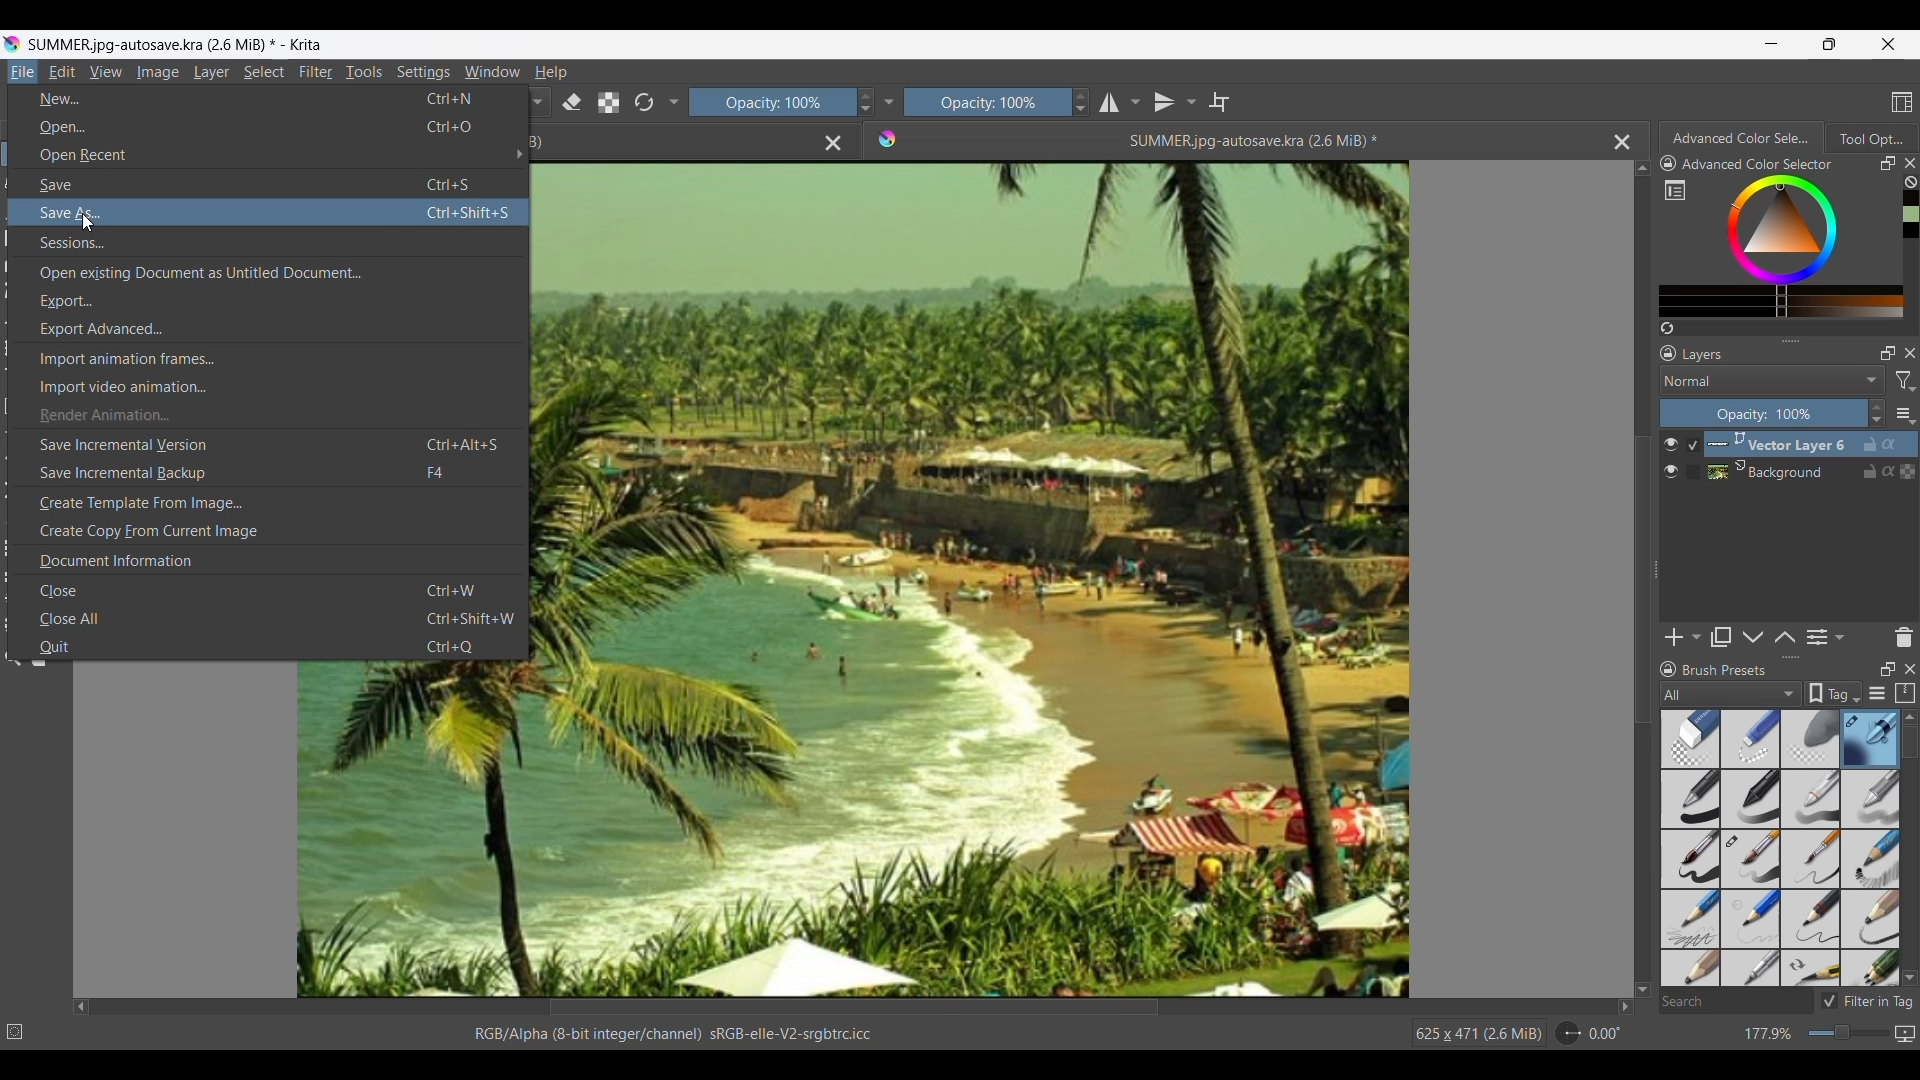 The height and width of the screenshot is (1080, 1920). I want to click on Scale to change opacity, so click(768, 103).